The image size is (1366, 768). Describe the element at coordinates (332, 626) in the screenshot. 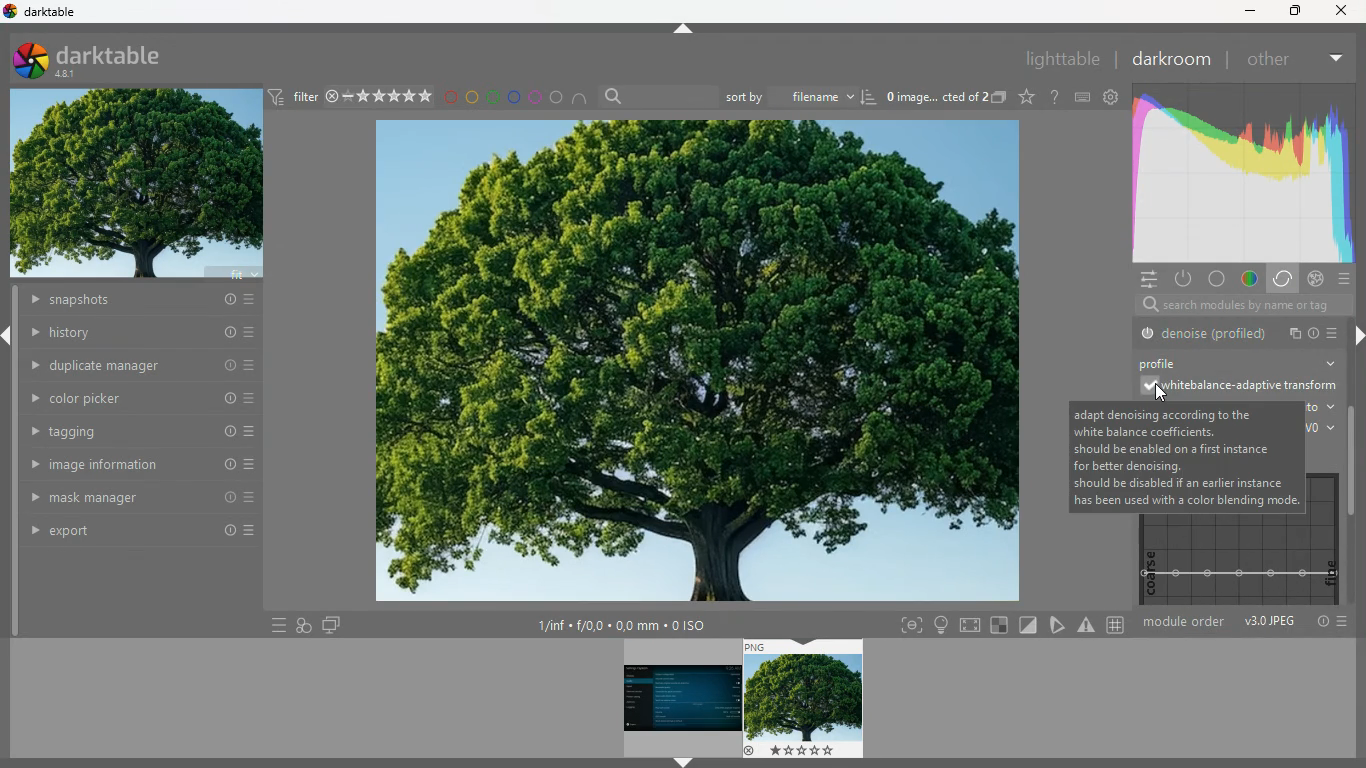

I see `screen` at that location.